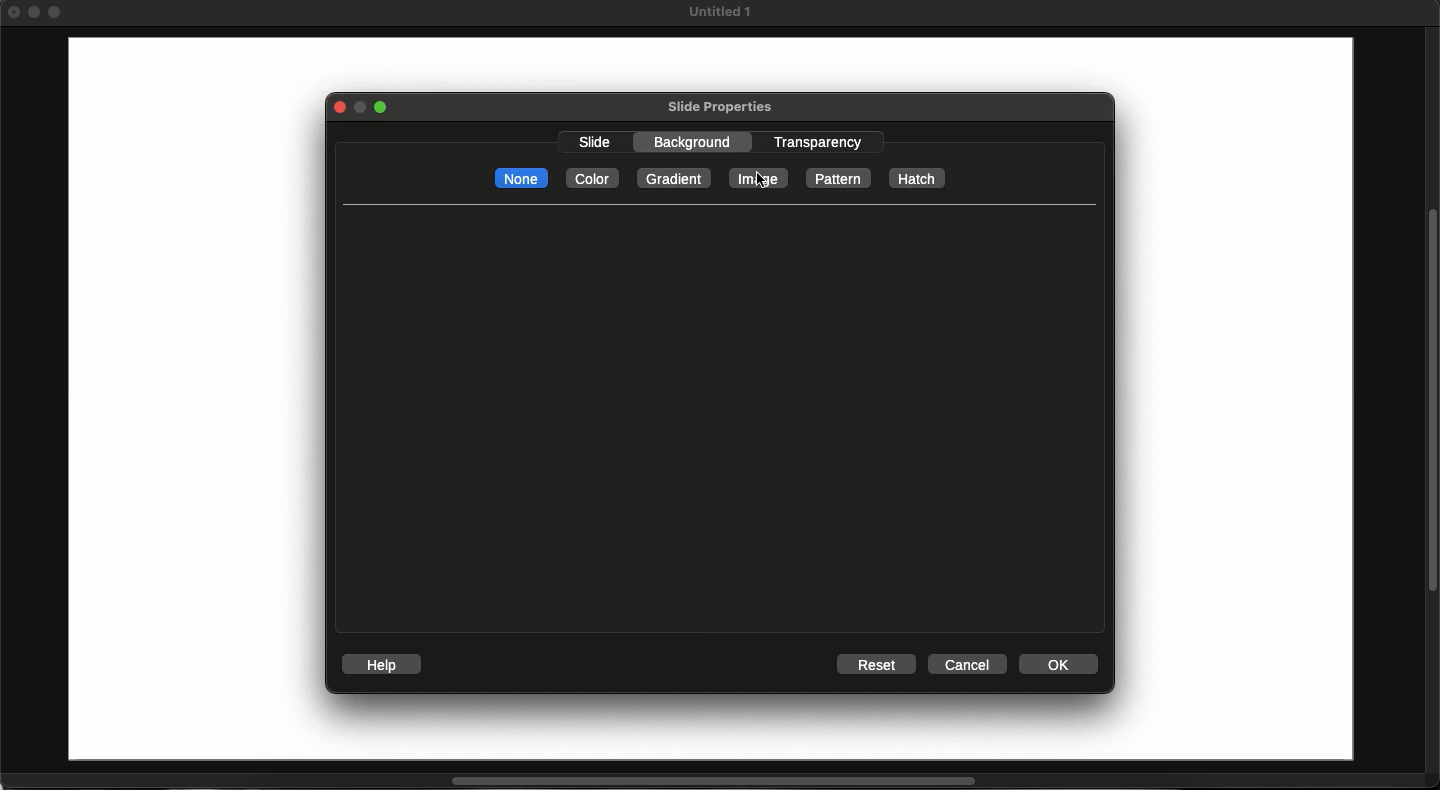 The height and width of the screenshot is (790, 1440). I want to click on Image, so click(759, 179).